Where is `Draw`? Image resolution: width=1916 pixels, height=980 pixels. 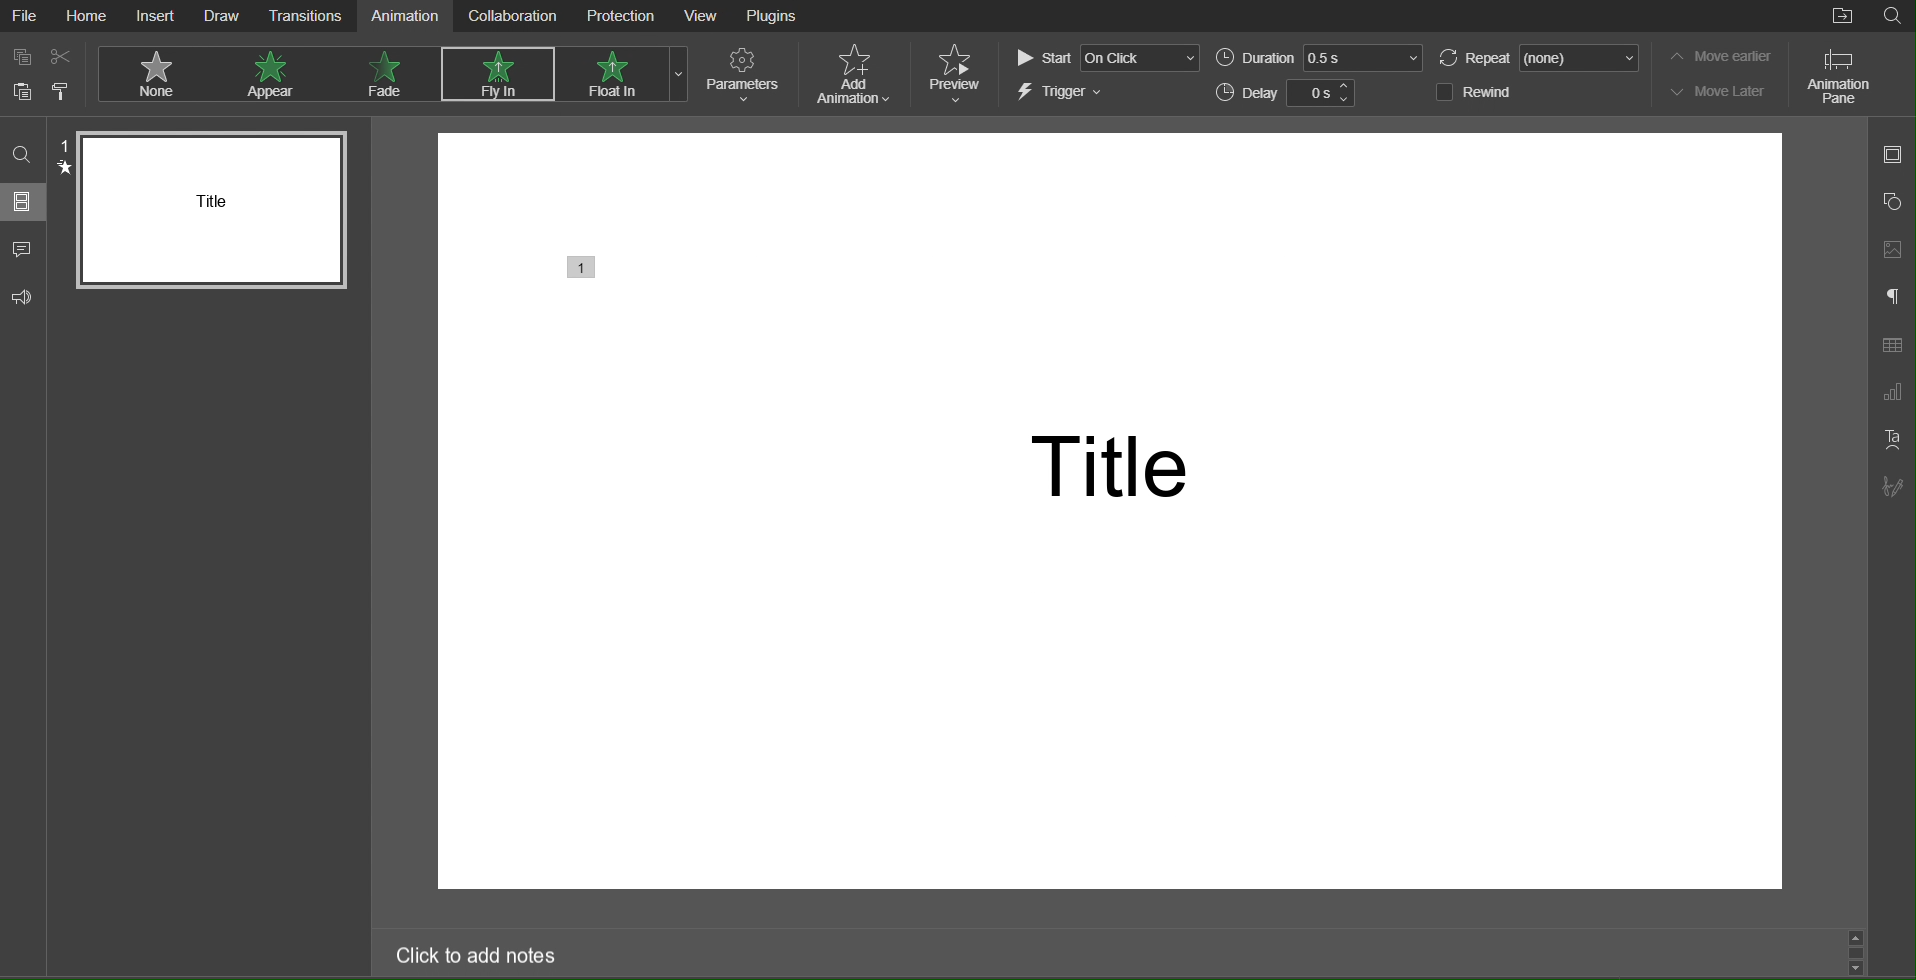
Draw is located at coordinates (222, 16).